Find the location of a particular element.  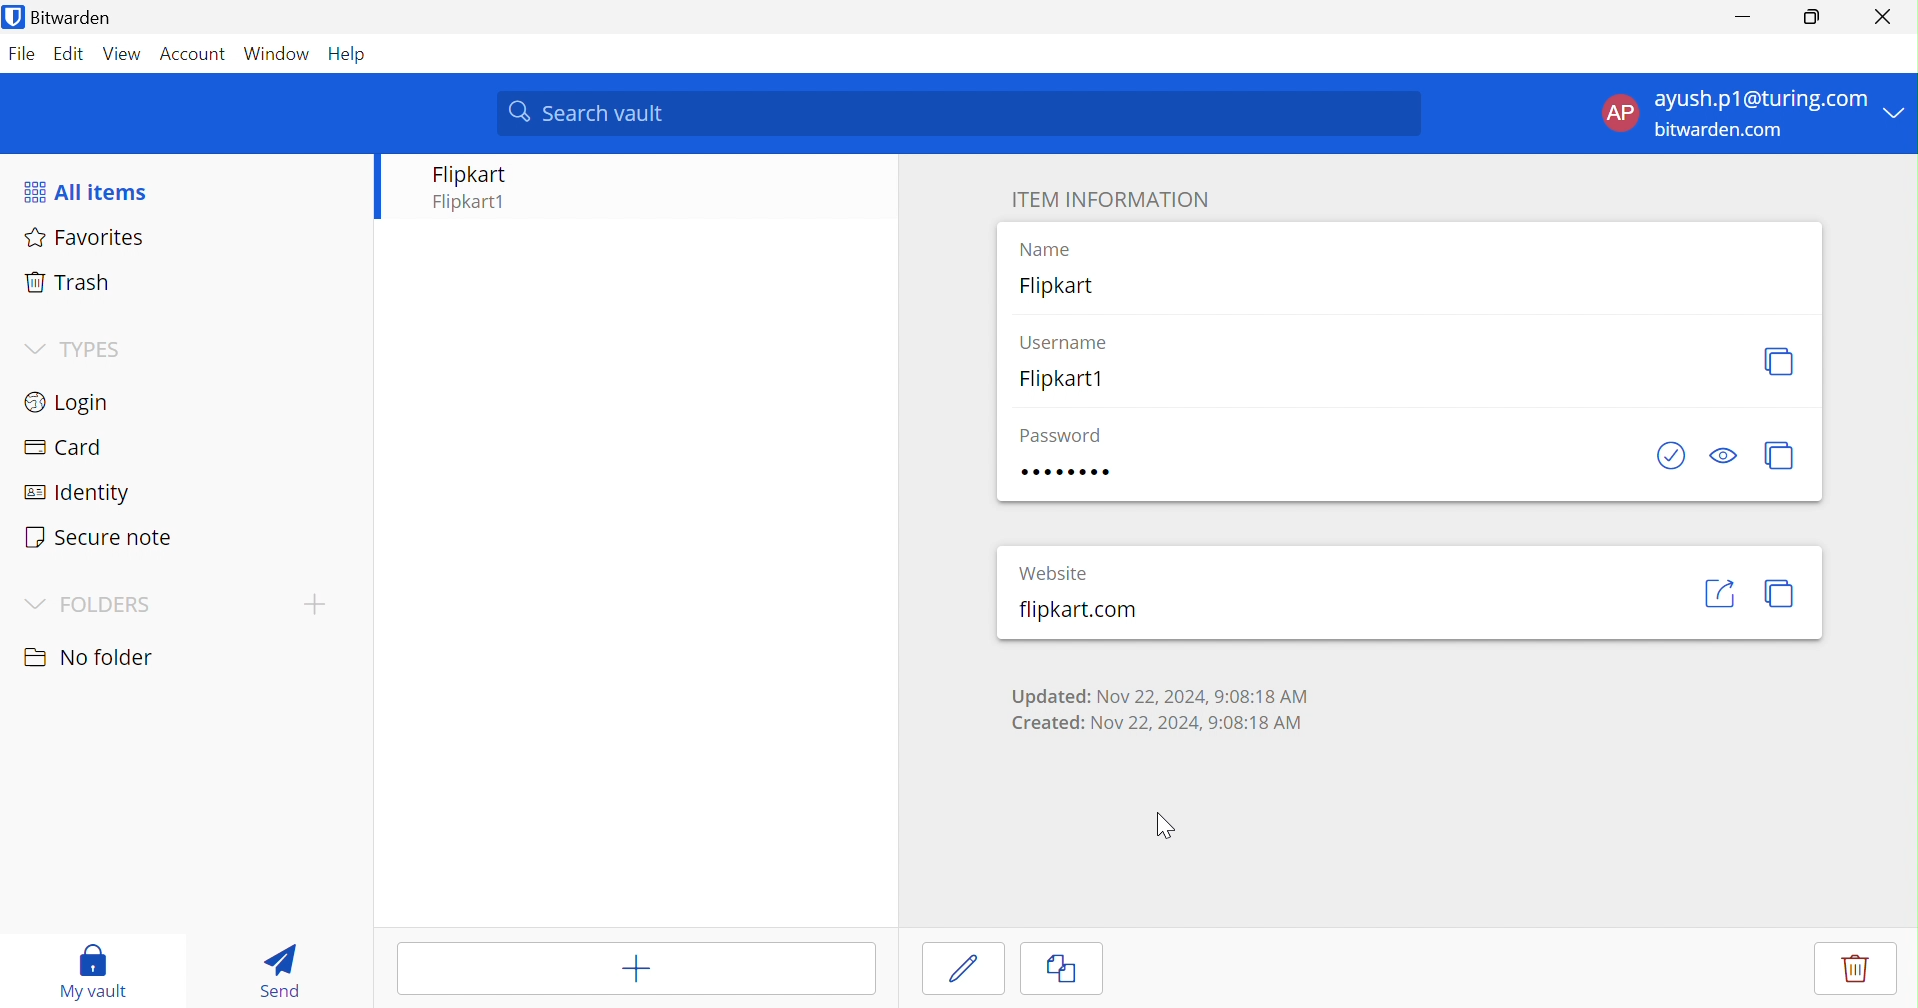

Flipkart1 is located at coordinates (474, 204).